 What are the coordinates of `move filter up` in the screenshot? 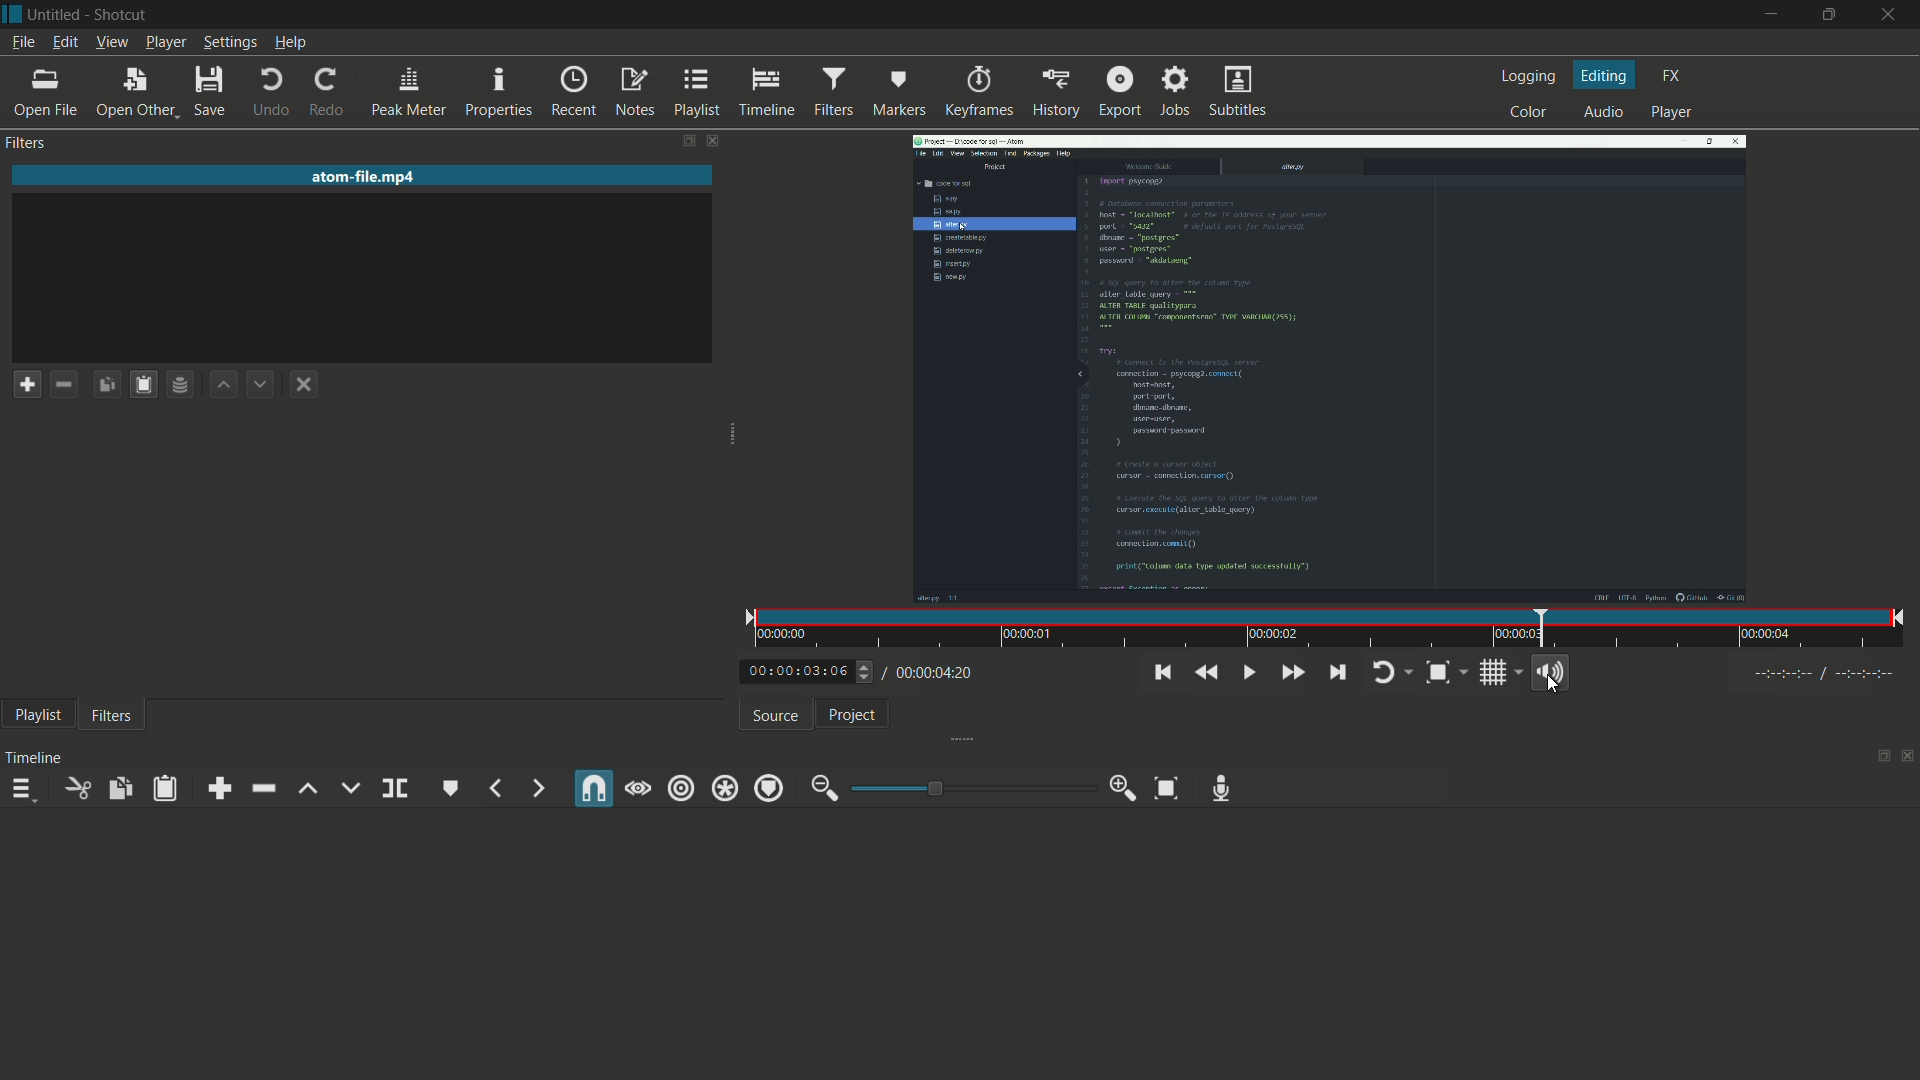 It's located at (224, 385).